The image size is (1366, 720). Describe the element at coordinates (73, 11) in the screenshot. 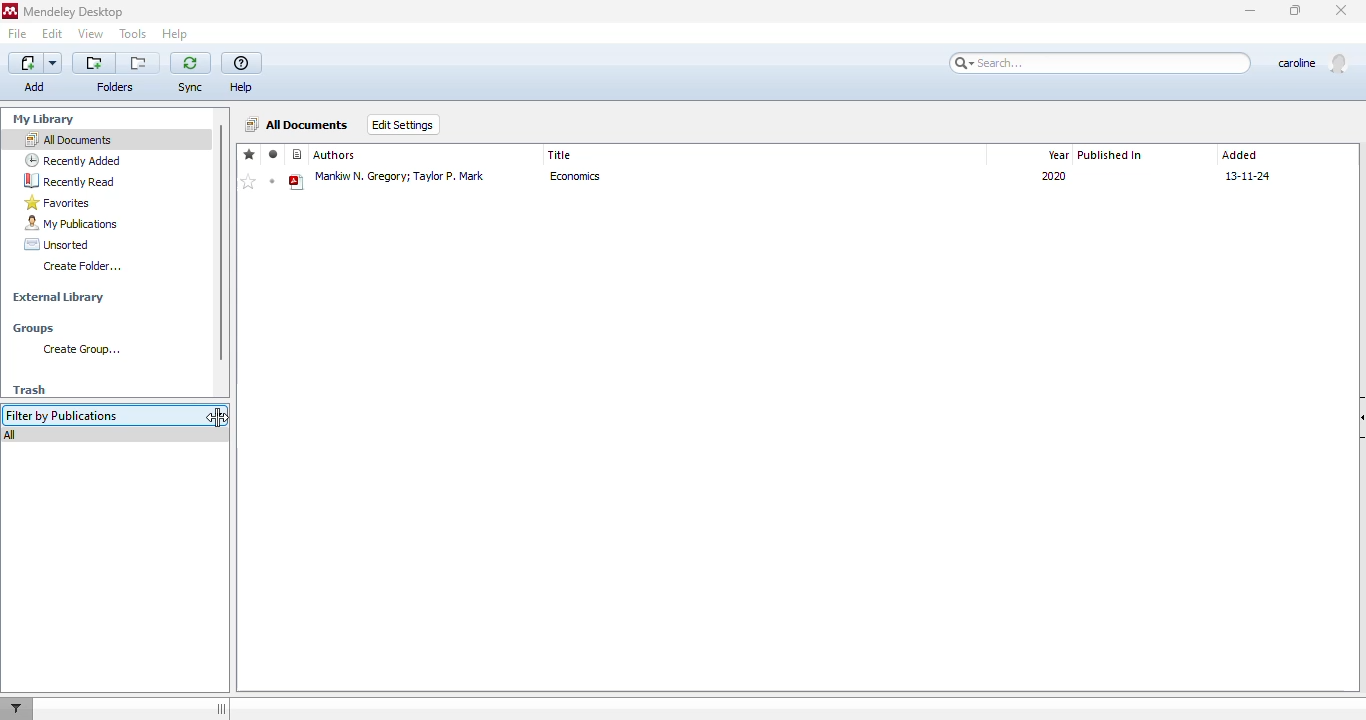

I see `mendeley desktop` at that location.